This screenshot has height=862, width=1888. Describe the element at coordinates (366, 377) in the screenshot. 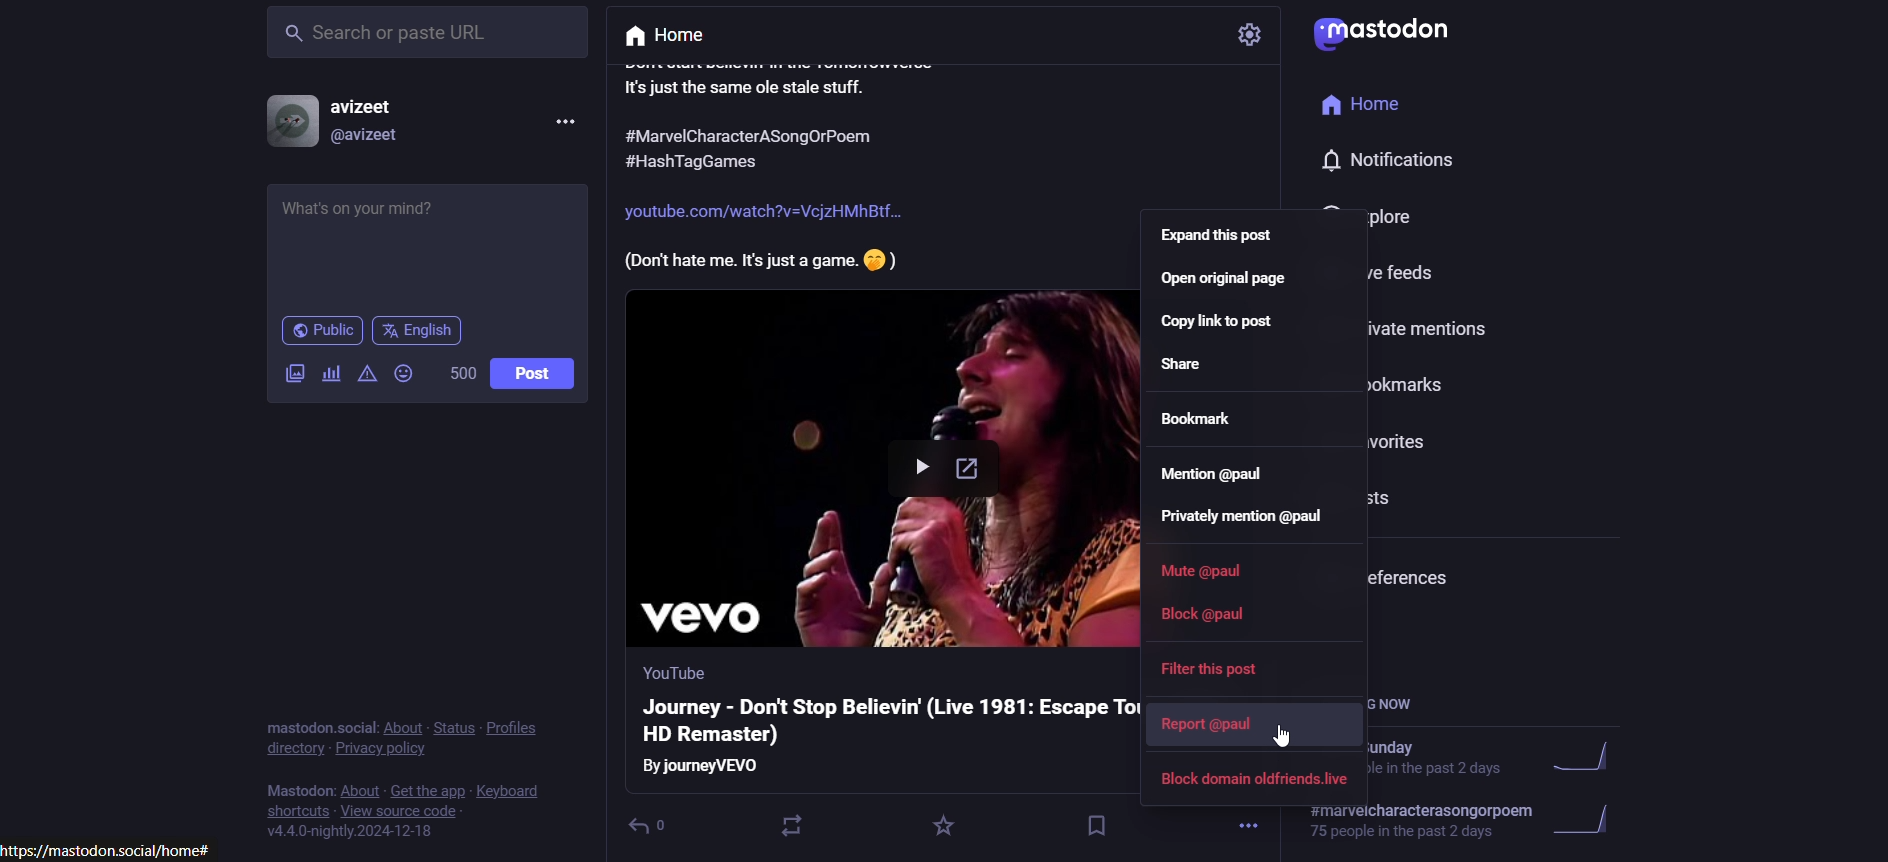

I see `content warning` at that location.